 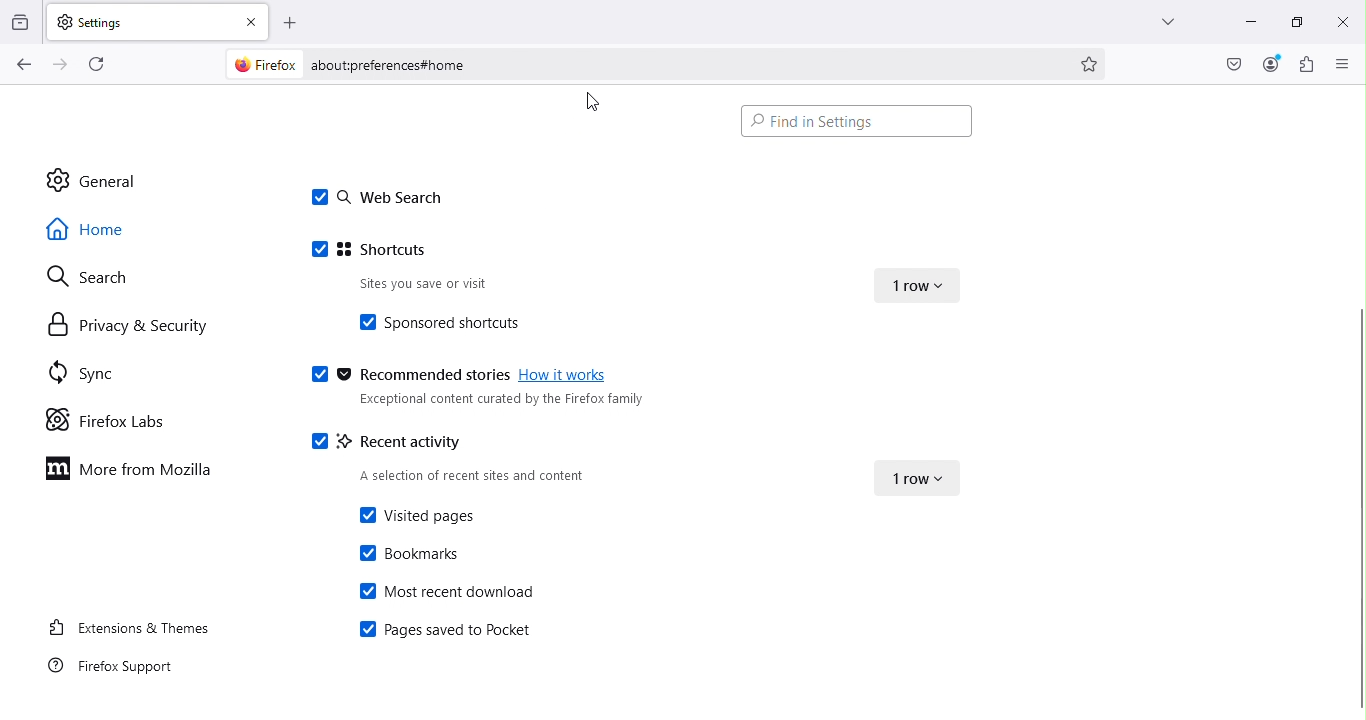 What do you see at coordinates (477, 473) in the screenshot?
I see `A selection of recent sites and content` at bounding box center [477, 473].